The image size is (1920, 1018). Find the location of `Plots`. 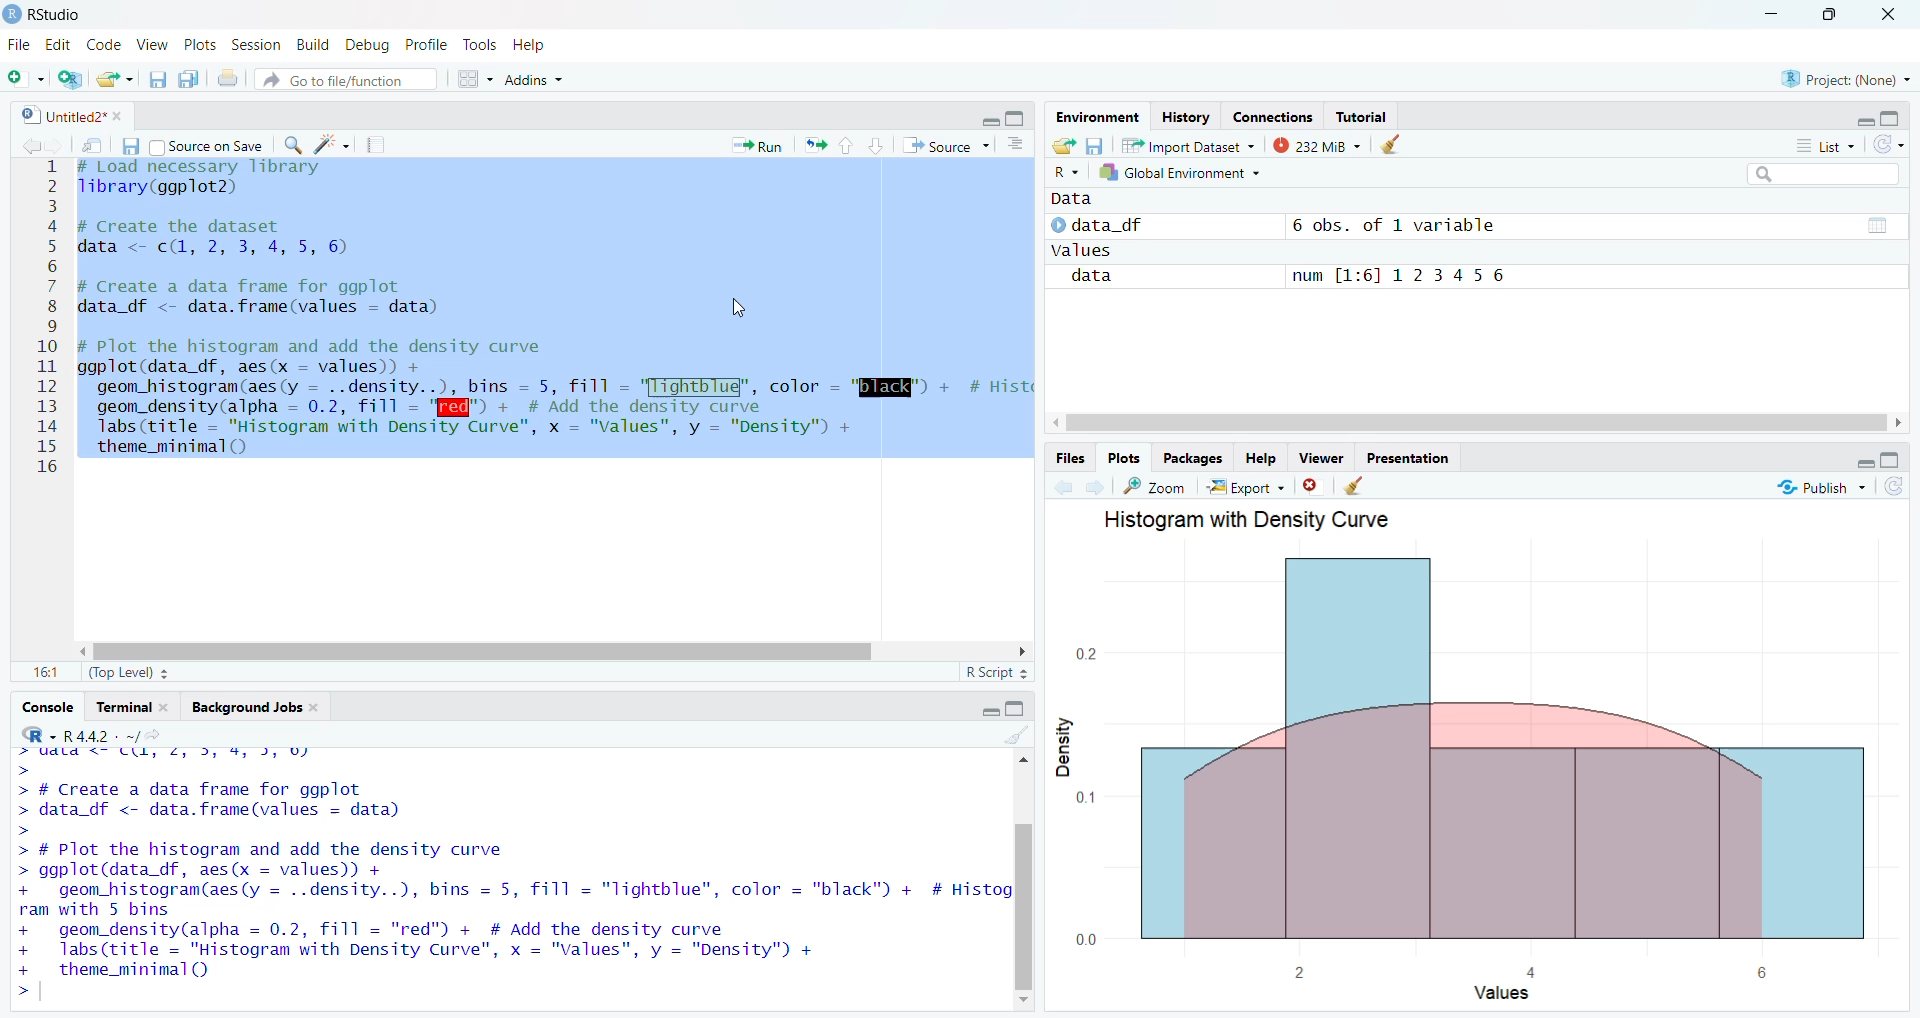

Plots is located at coordinates (1124, 456).